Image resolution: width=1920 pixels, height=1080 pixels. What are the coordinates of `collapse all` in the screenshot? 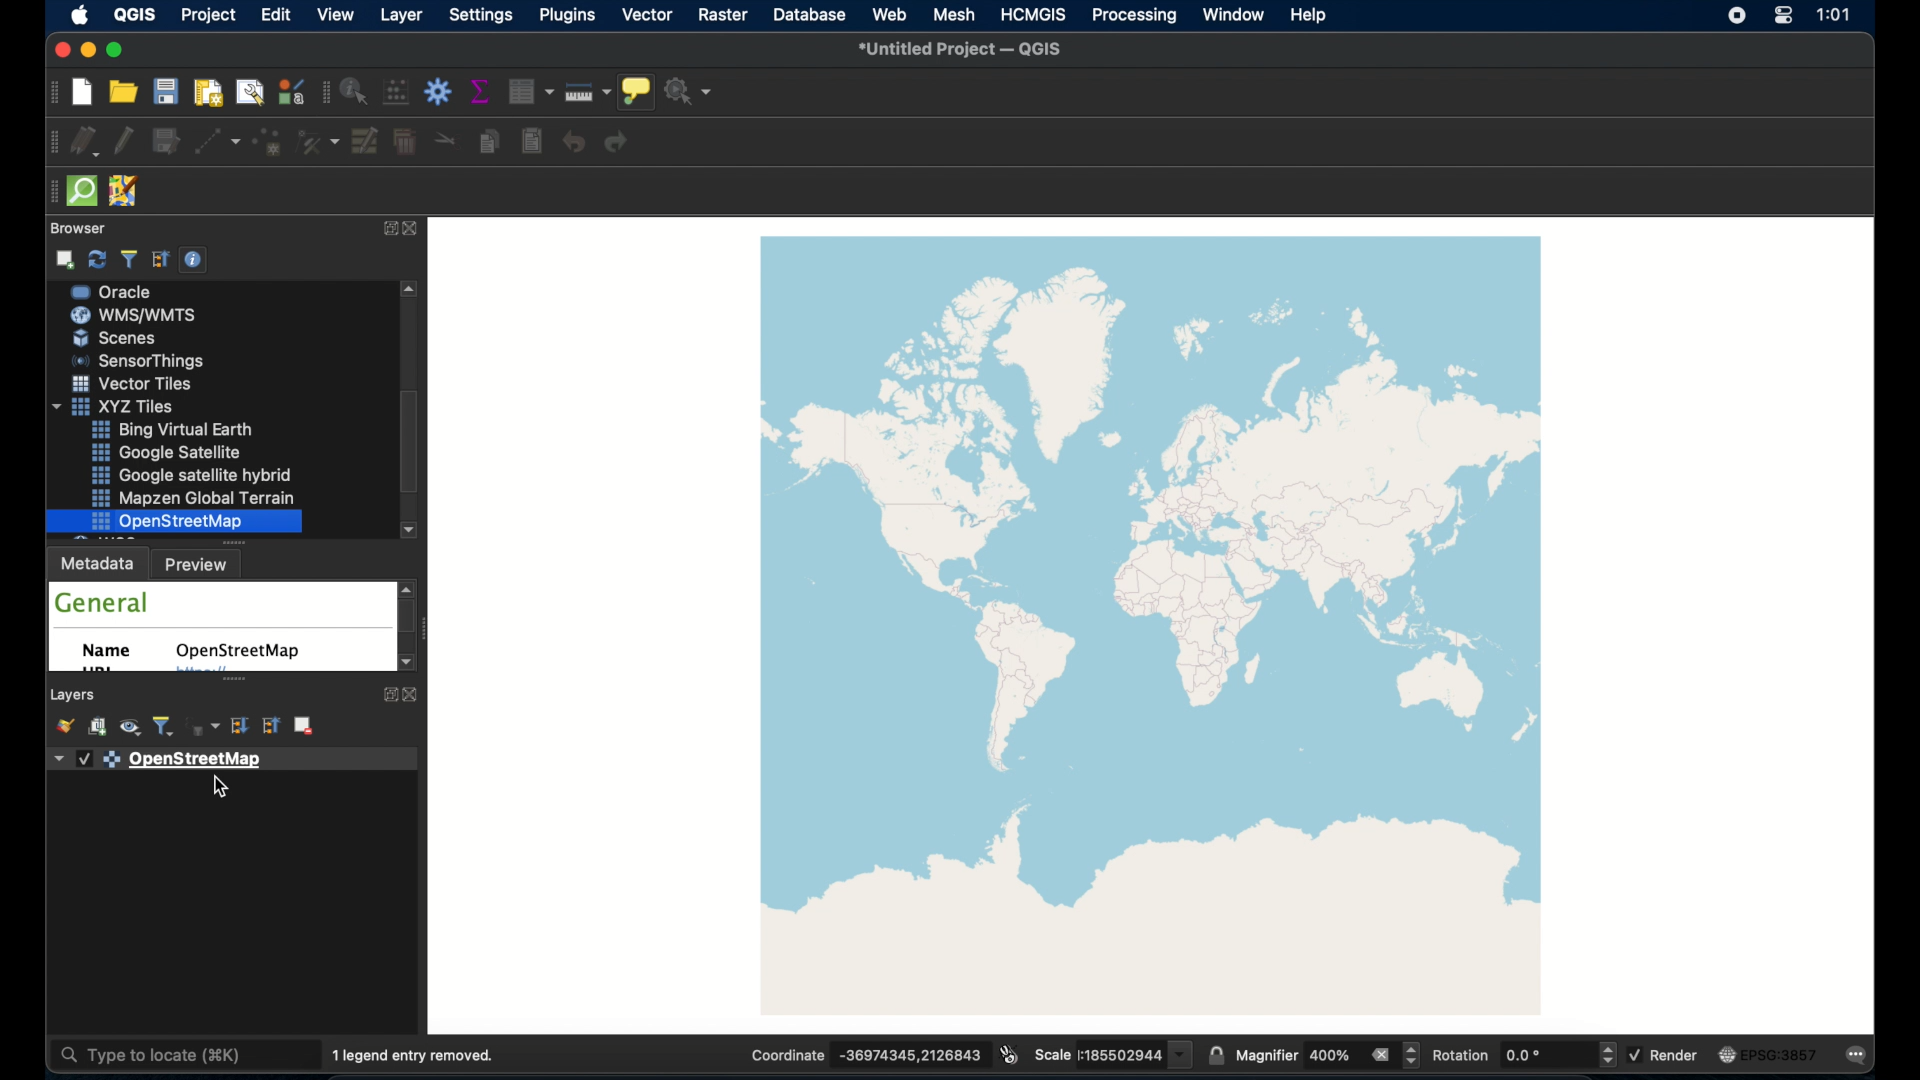 It's located at (161, 260).